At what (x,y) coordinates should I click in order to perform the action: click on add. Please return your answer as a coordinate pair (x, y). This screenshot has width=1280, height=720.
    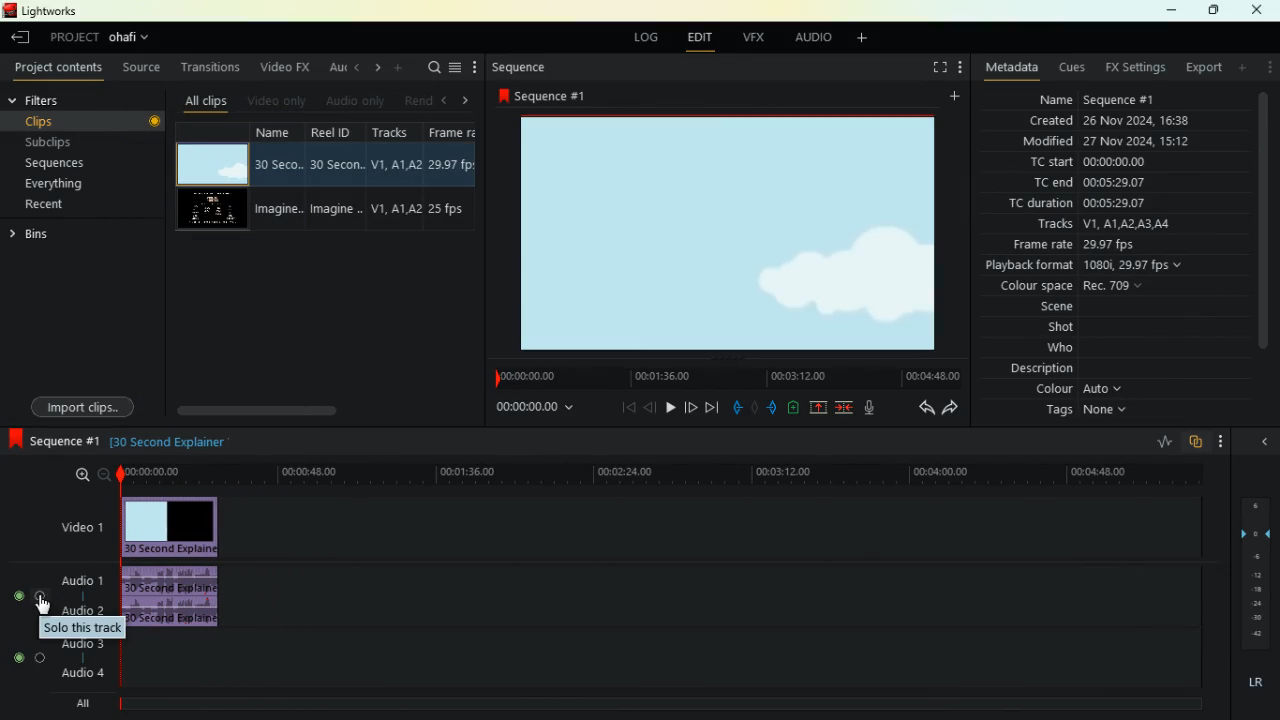
    Looking at the image, I should click on (858, 41).